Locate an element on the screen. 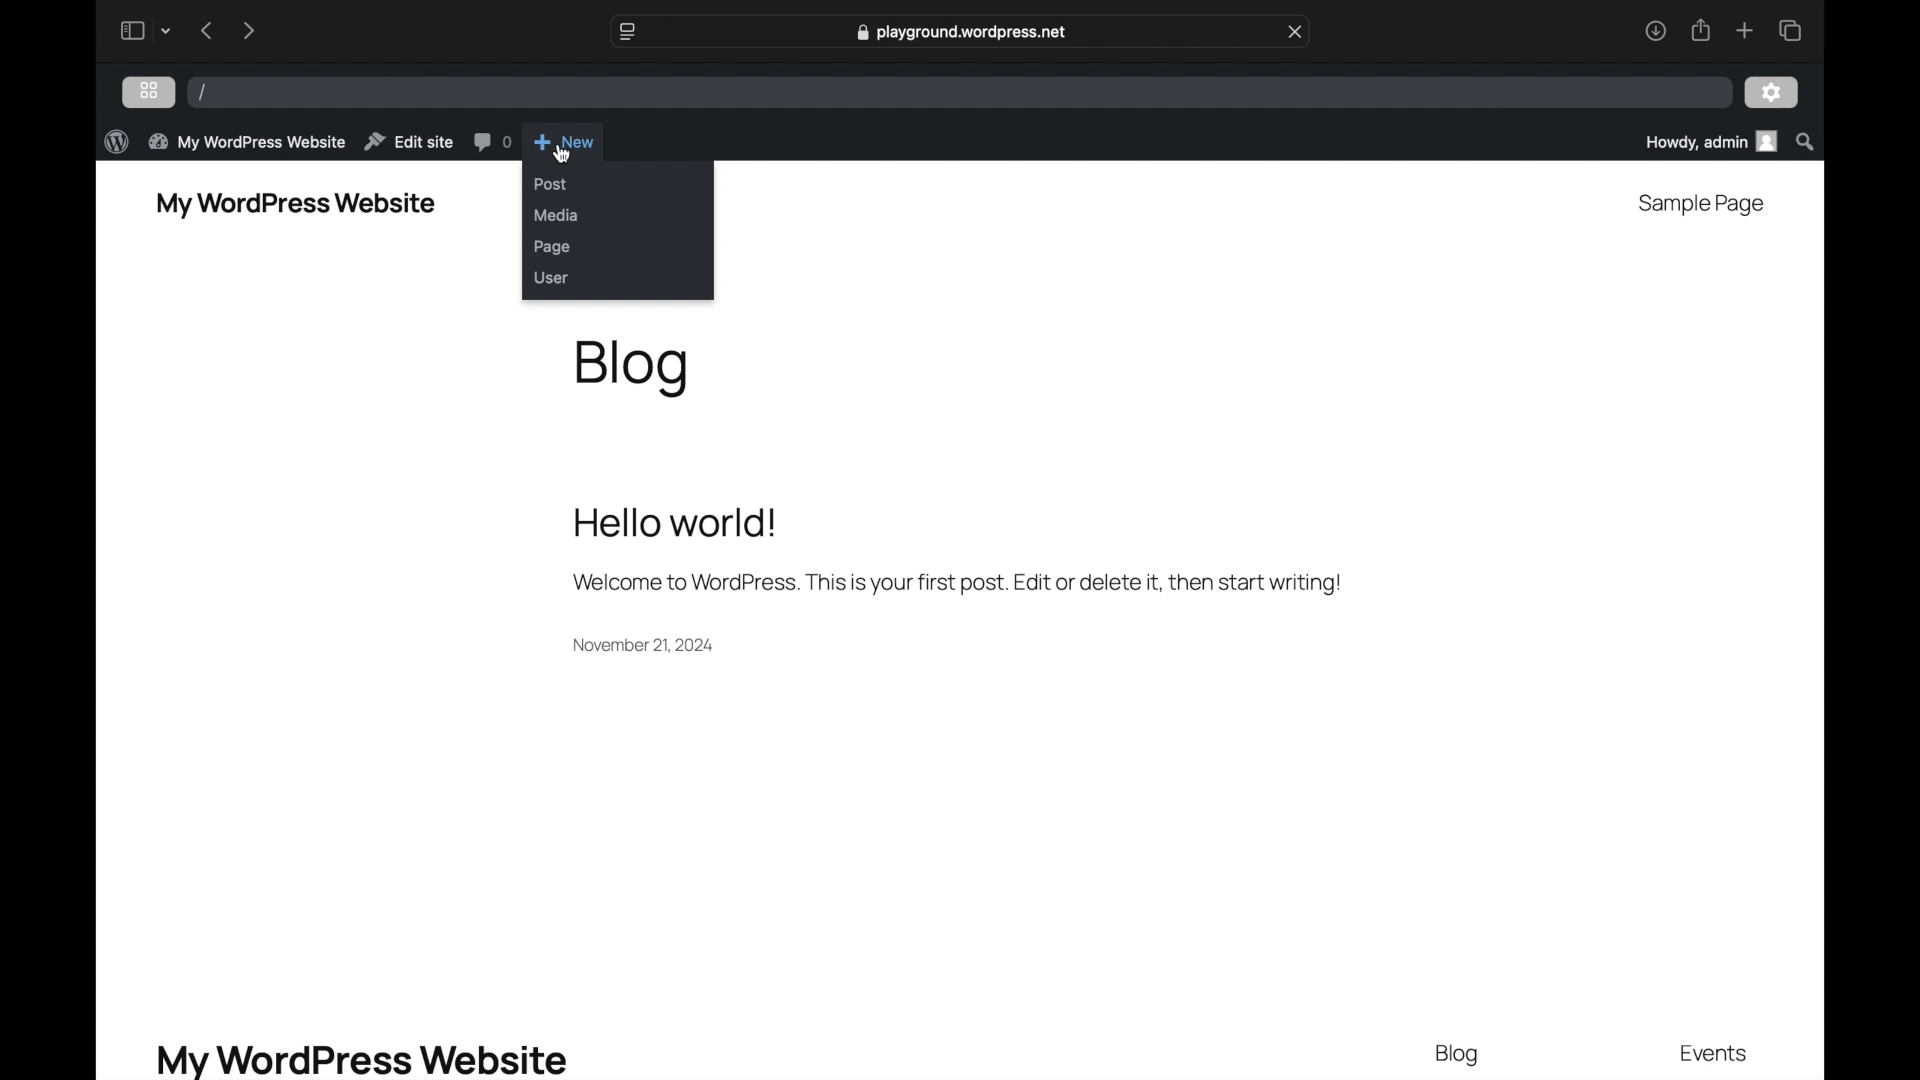 The image size is (1920, 1080). website settings is located at coordinates (626, 31).